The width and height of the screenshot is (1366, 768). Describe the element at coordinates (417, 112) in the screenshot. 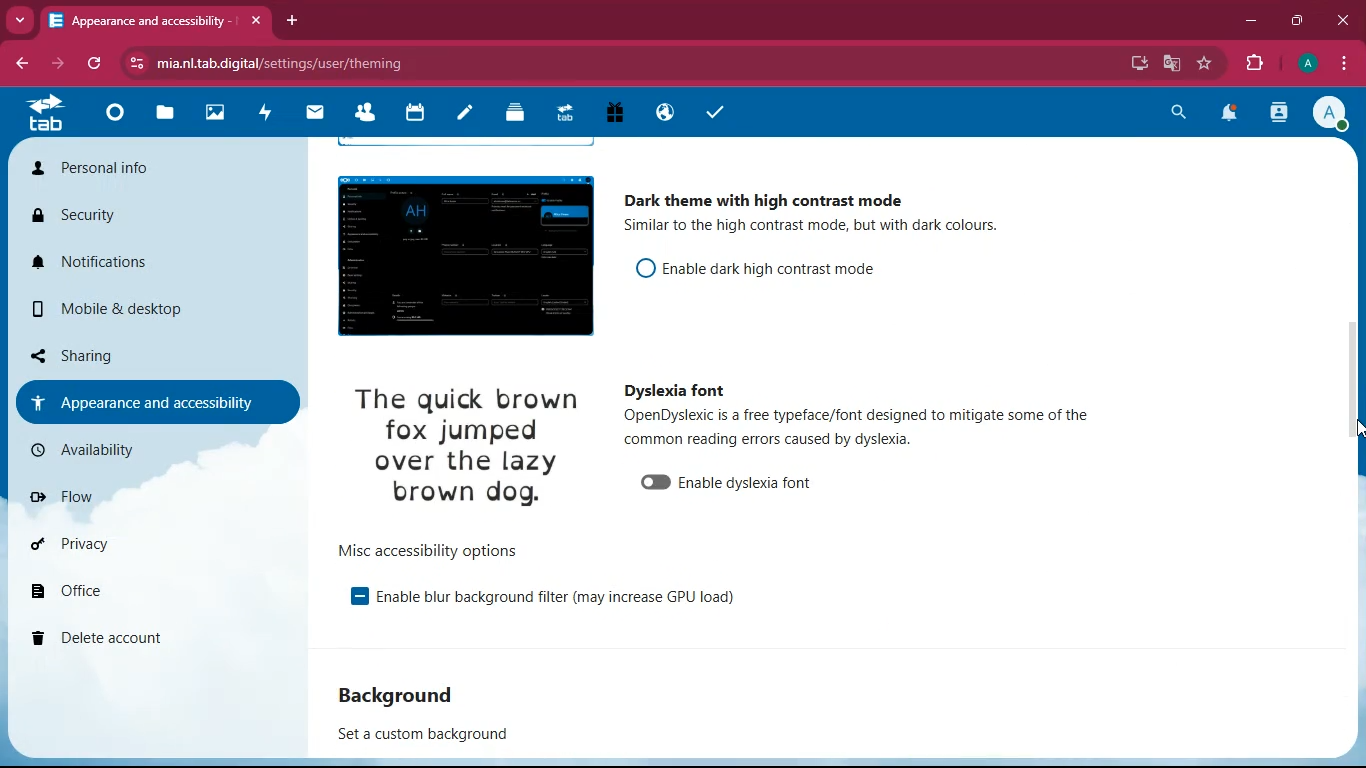

I see `calendar` at that location.